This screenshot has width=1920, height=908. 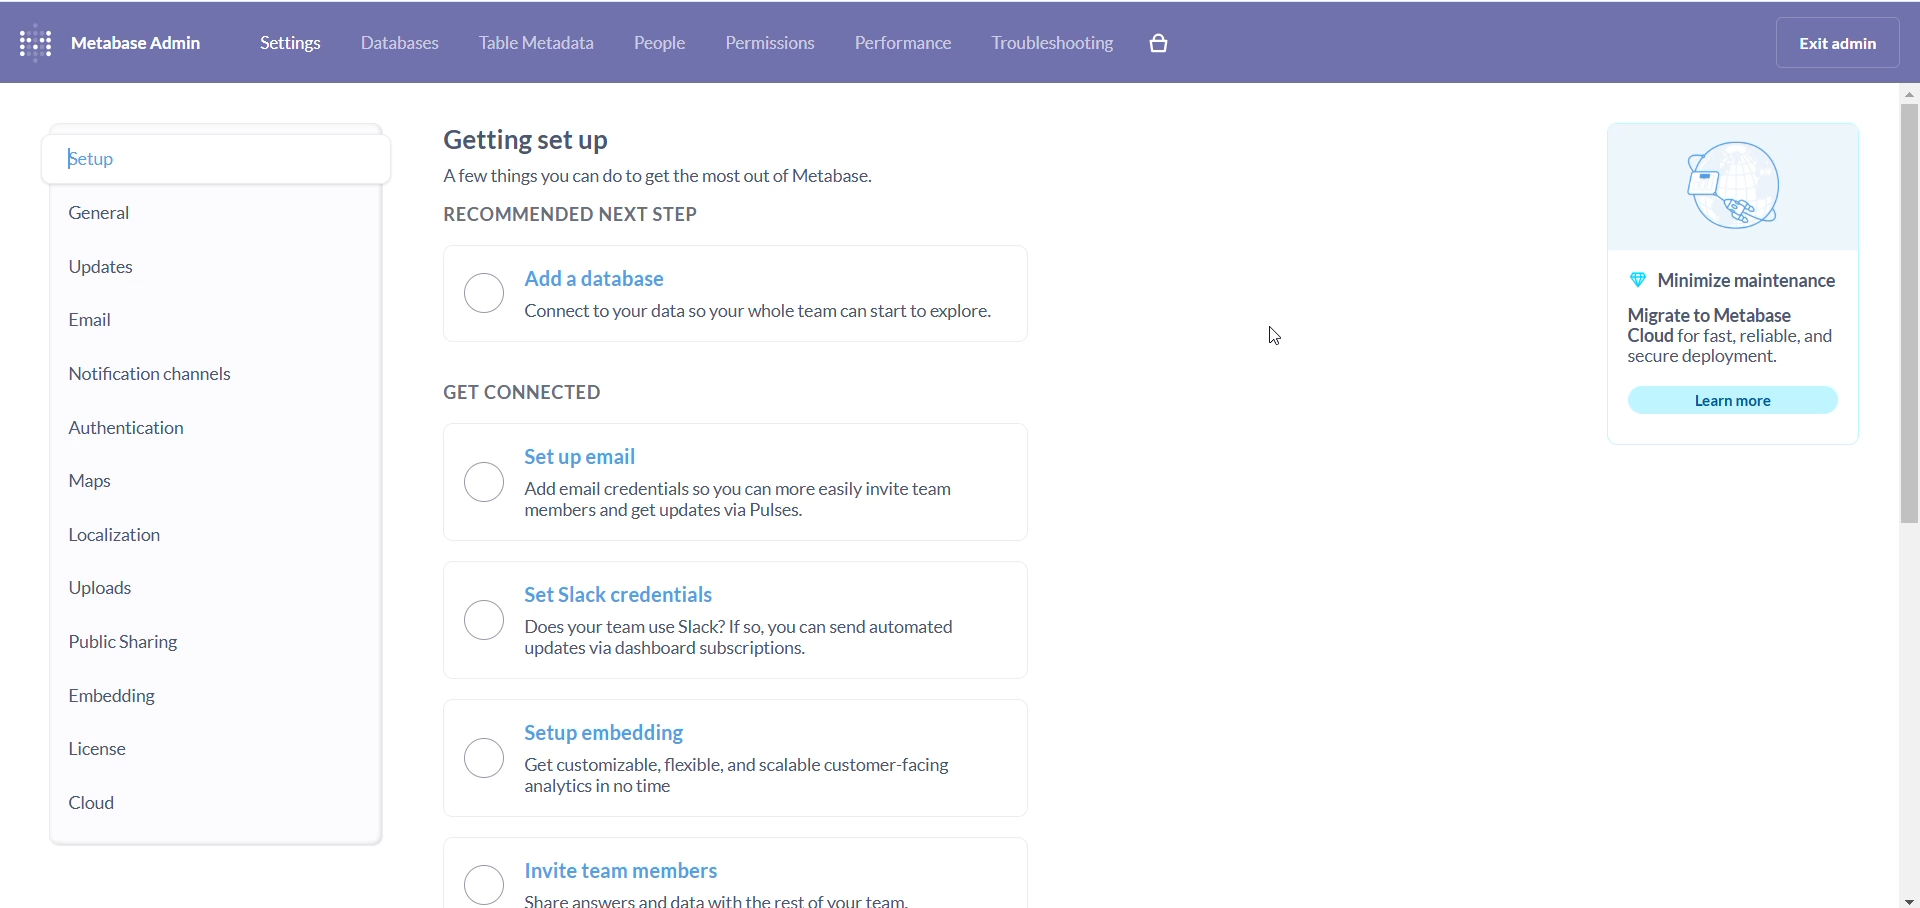 What do you see at coordinates (35, 47) in the screenshot?
I see `metabase logo` at bounding box center [35, 47].